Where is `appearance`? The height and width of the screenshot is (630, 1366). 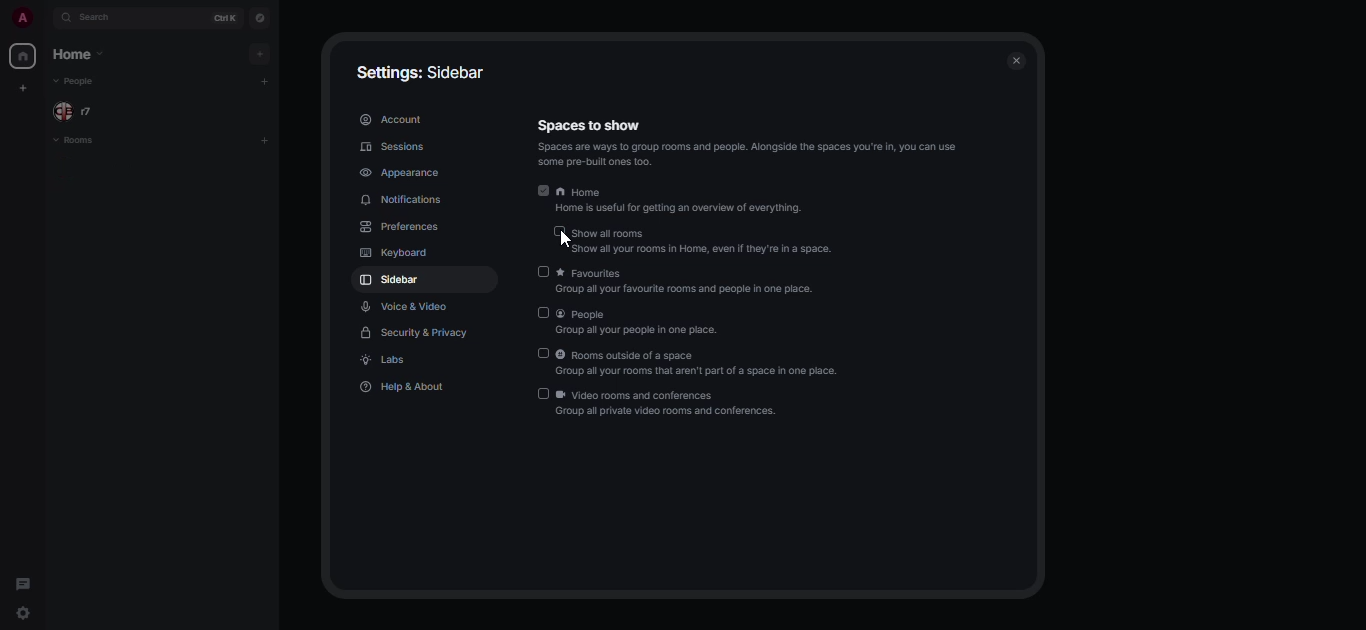
appearance is located at coordinates (405, 172).